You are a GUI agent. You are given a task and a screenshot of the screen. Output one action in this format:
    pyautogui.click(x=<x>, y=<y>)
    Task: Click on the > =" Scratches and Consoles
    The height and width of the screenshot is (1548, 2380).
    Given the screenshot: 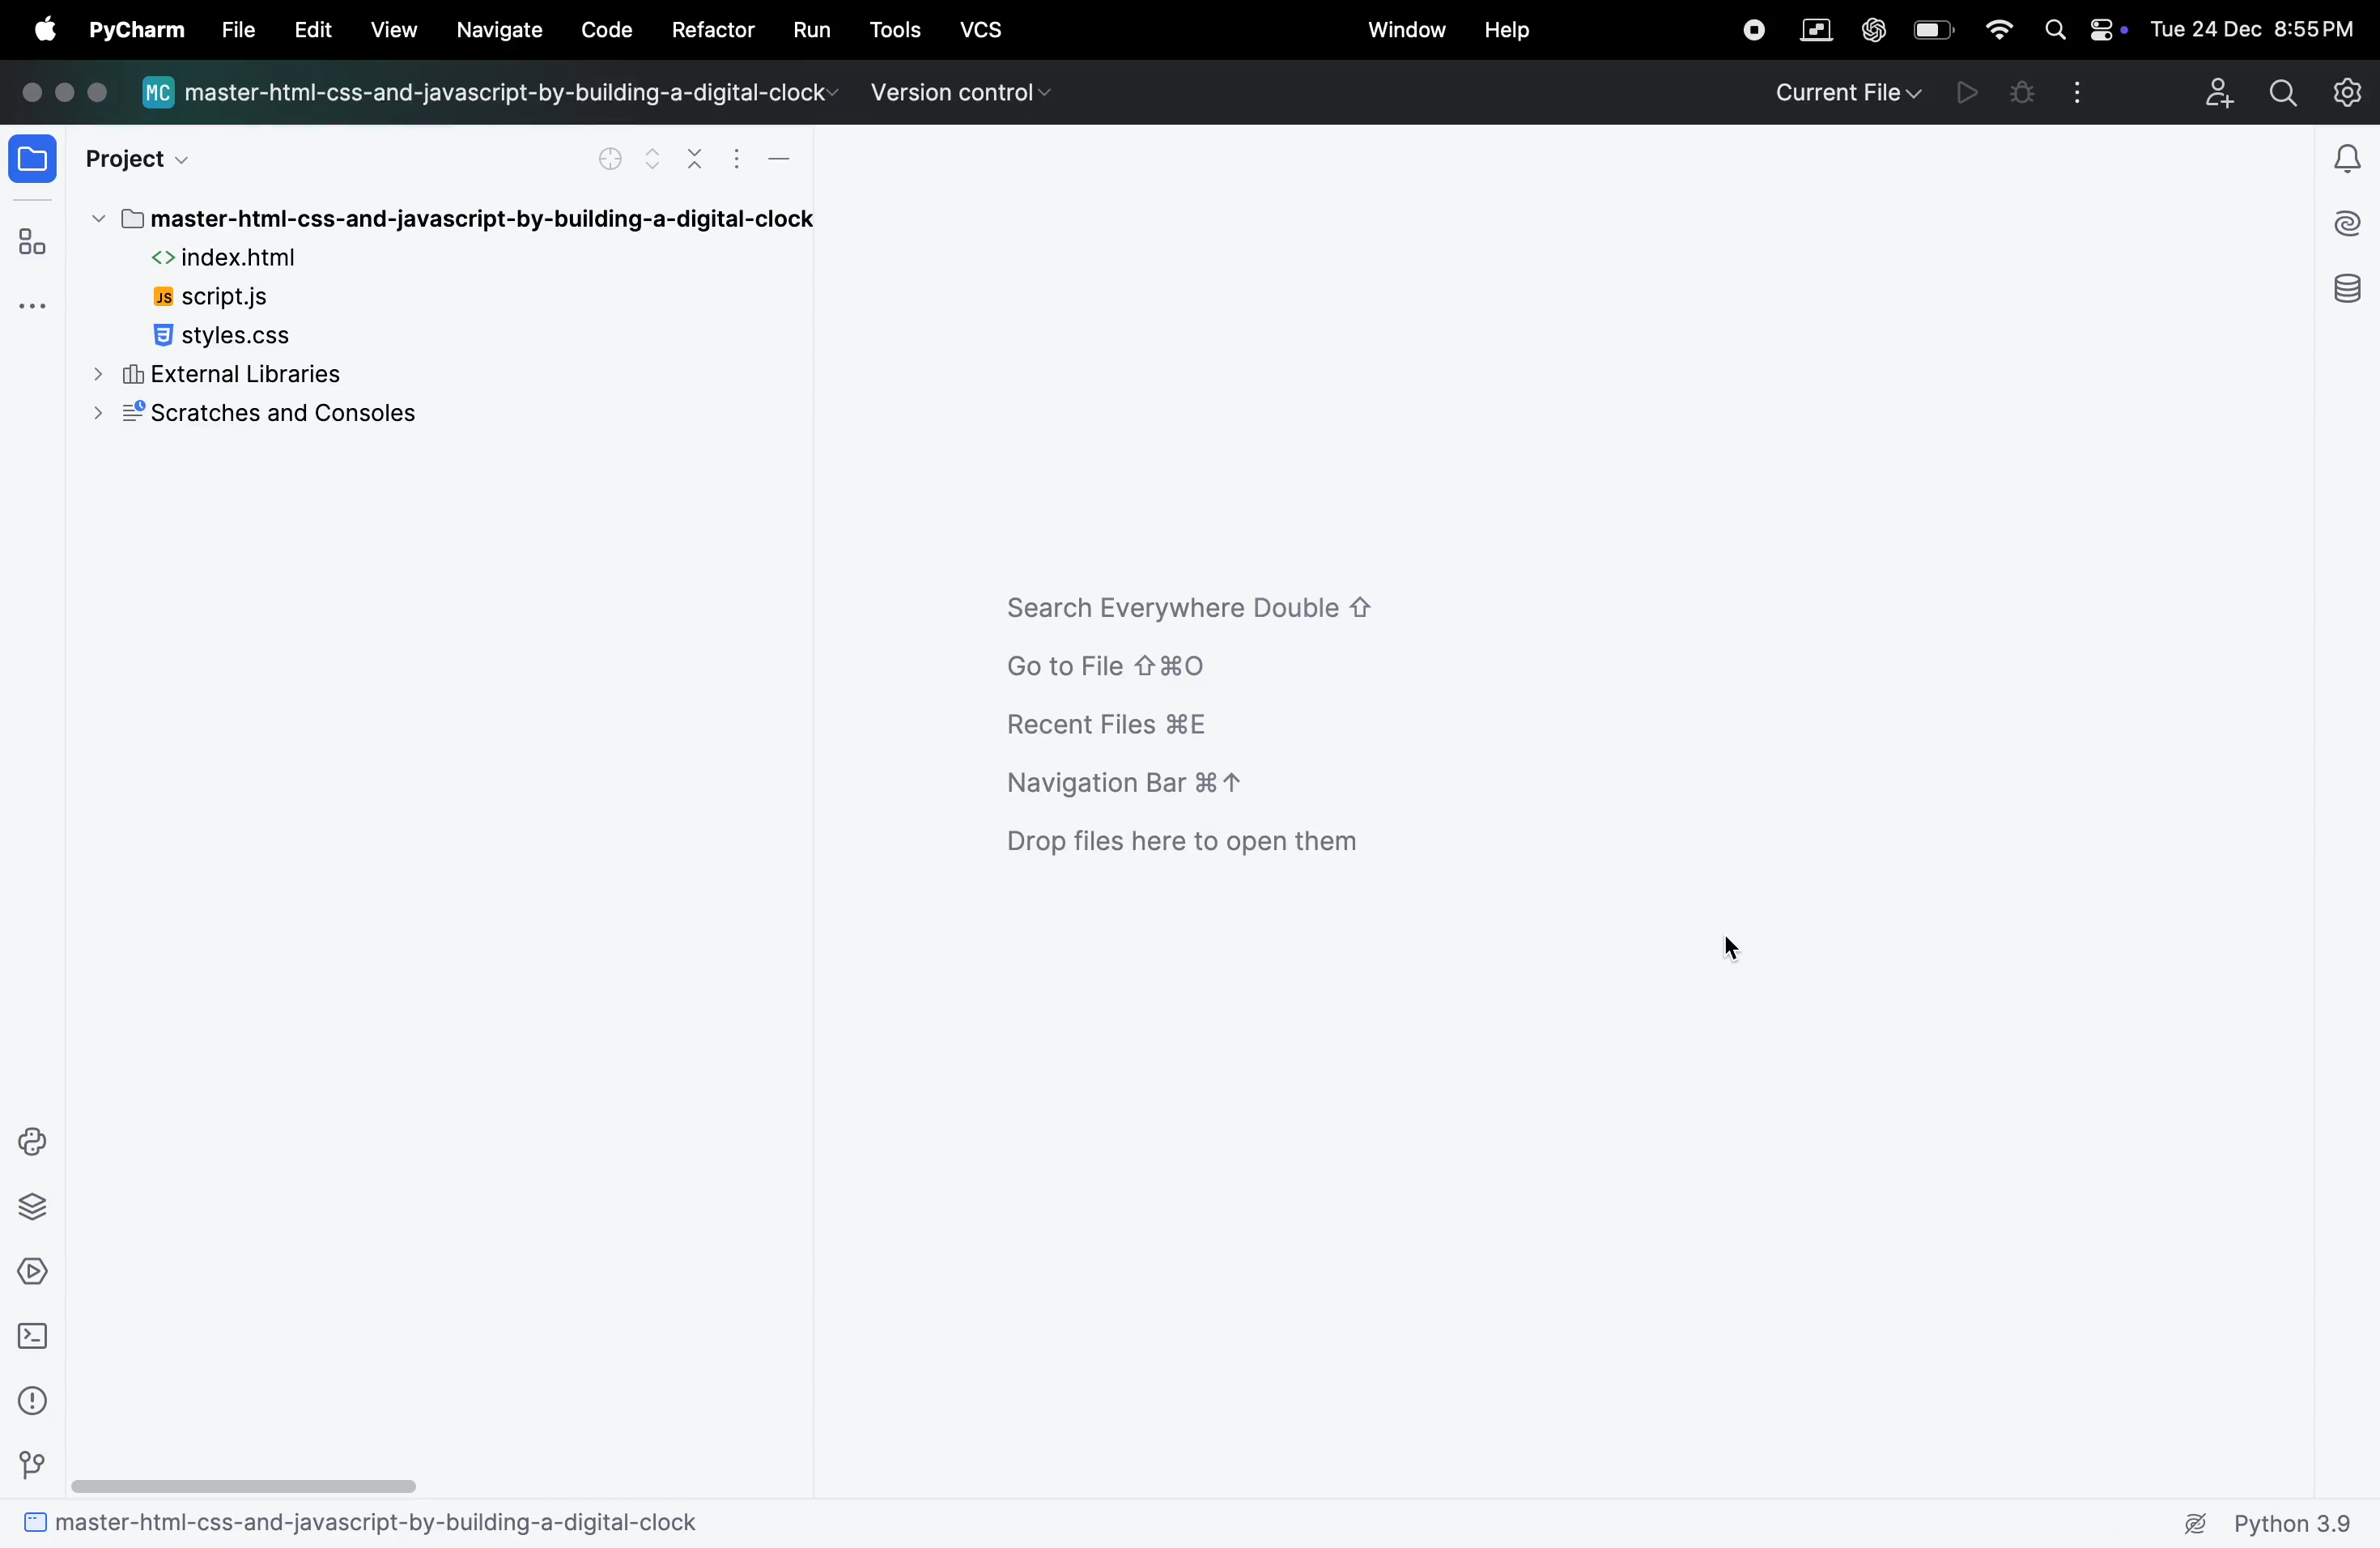 What is the action you would take?
    pyautogui.click(x=285, y=417)
    